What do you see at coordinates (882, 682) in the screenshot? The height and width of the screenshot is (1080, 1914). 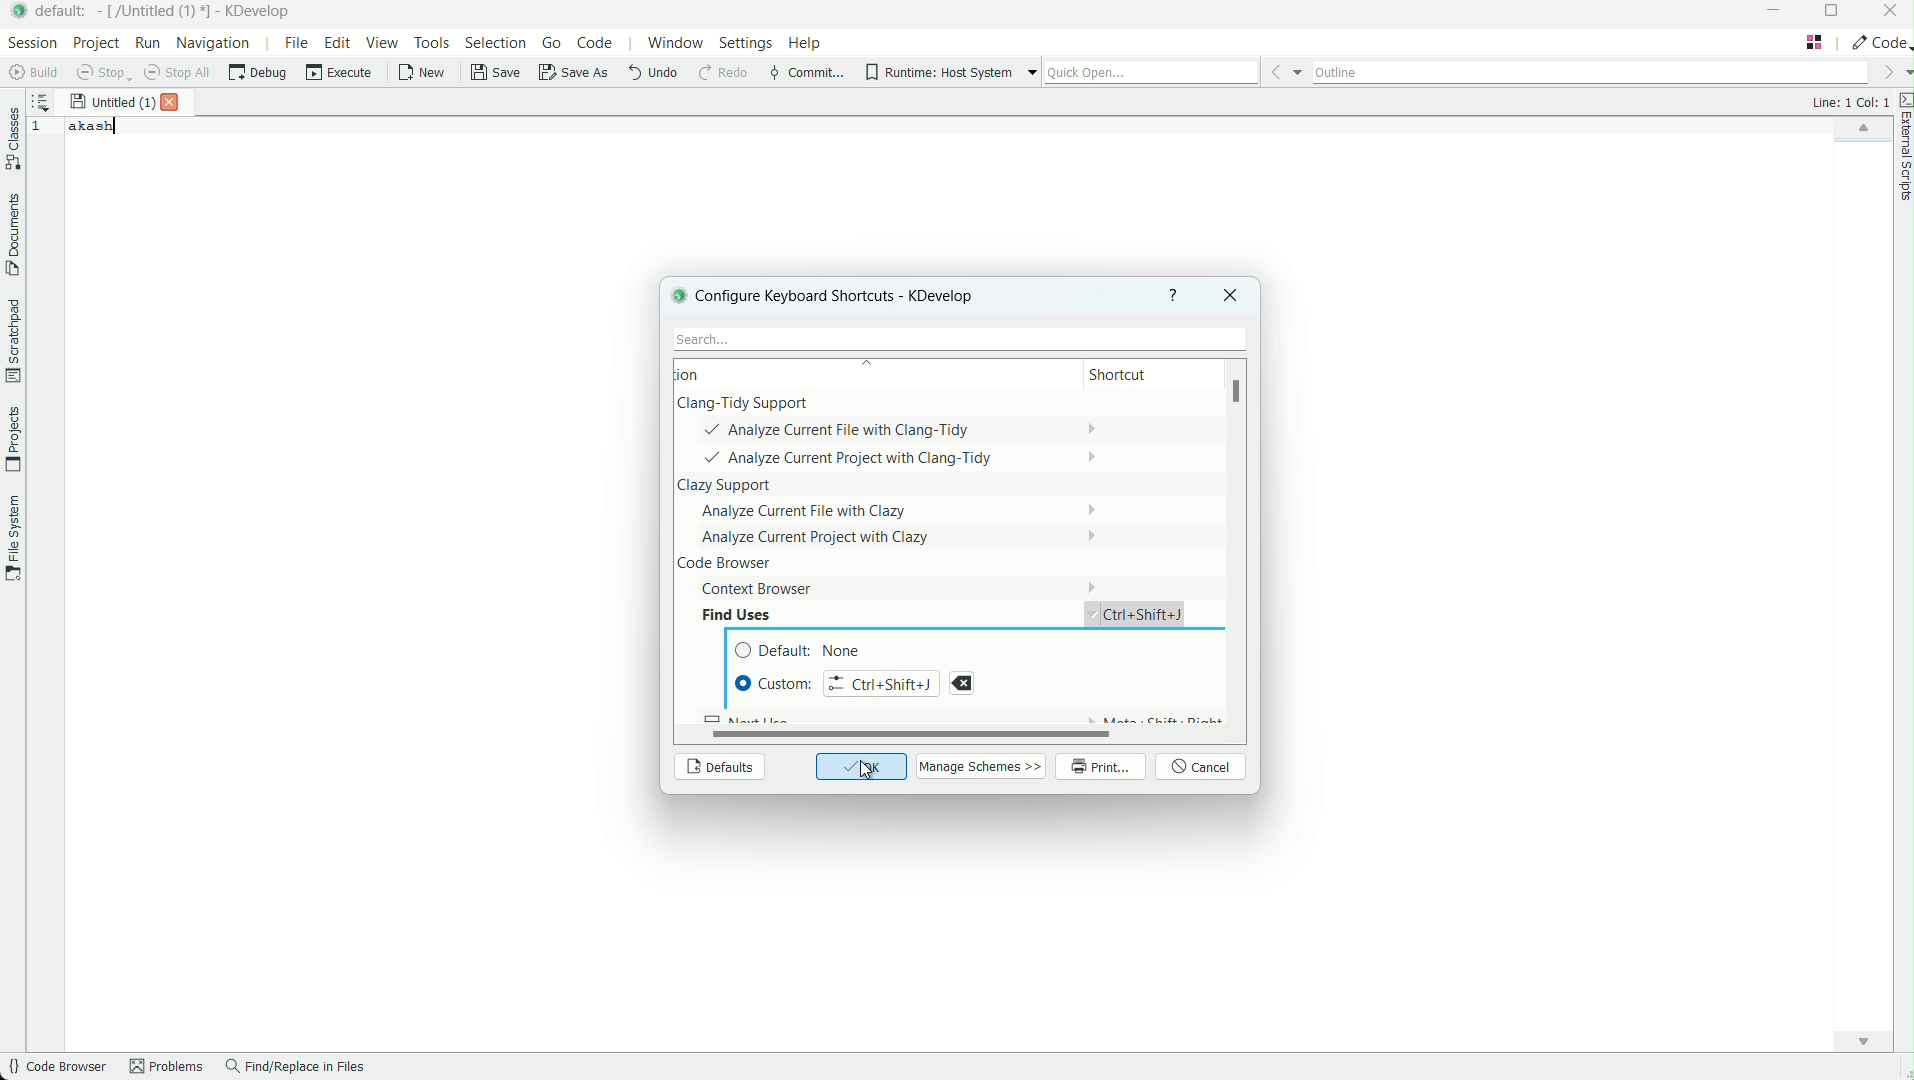 I see `input` at bounding box center [882, 682].